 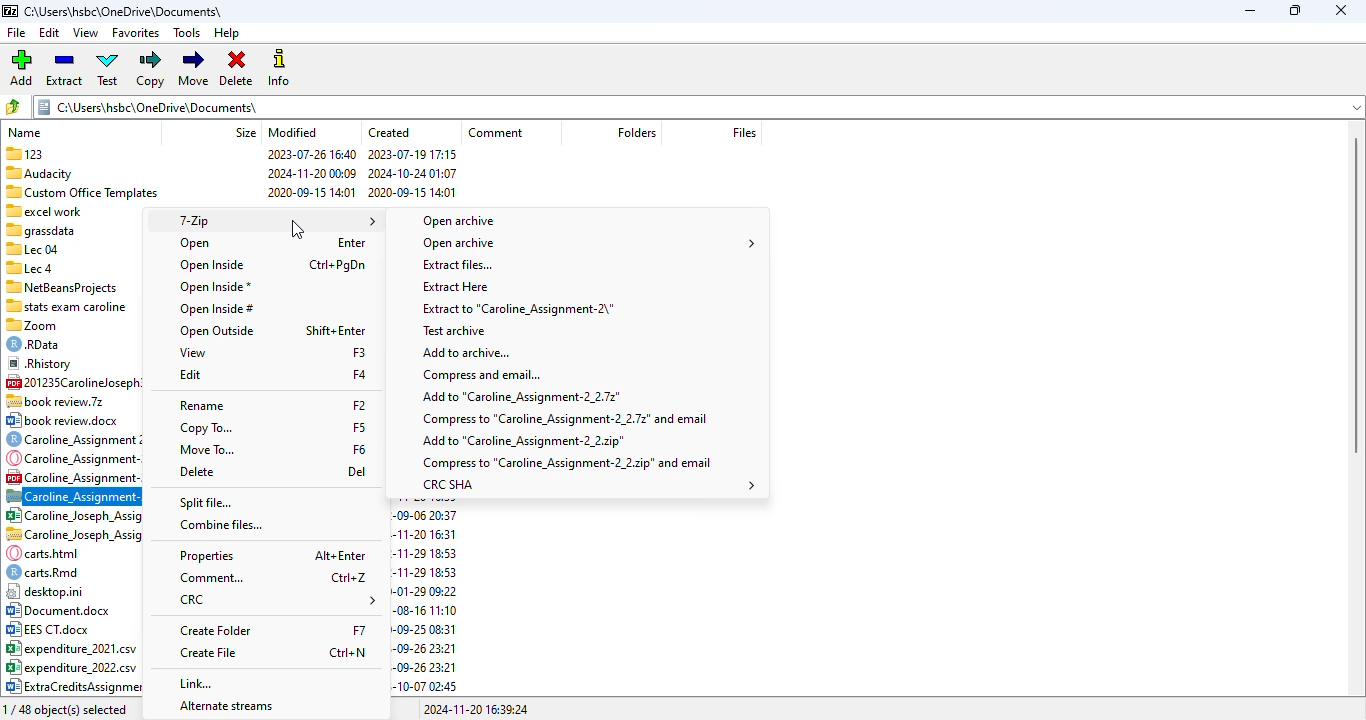 What do you see at coordinates (1359, 296) in the screenshot?
I see `scrollbar` at bounding box center [1359, 296].